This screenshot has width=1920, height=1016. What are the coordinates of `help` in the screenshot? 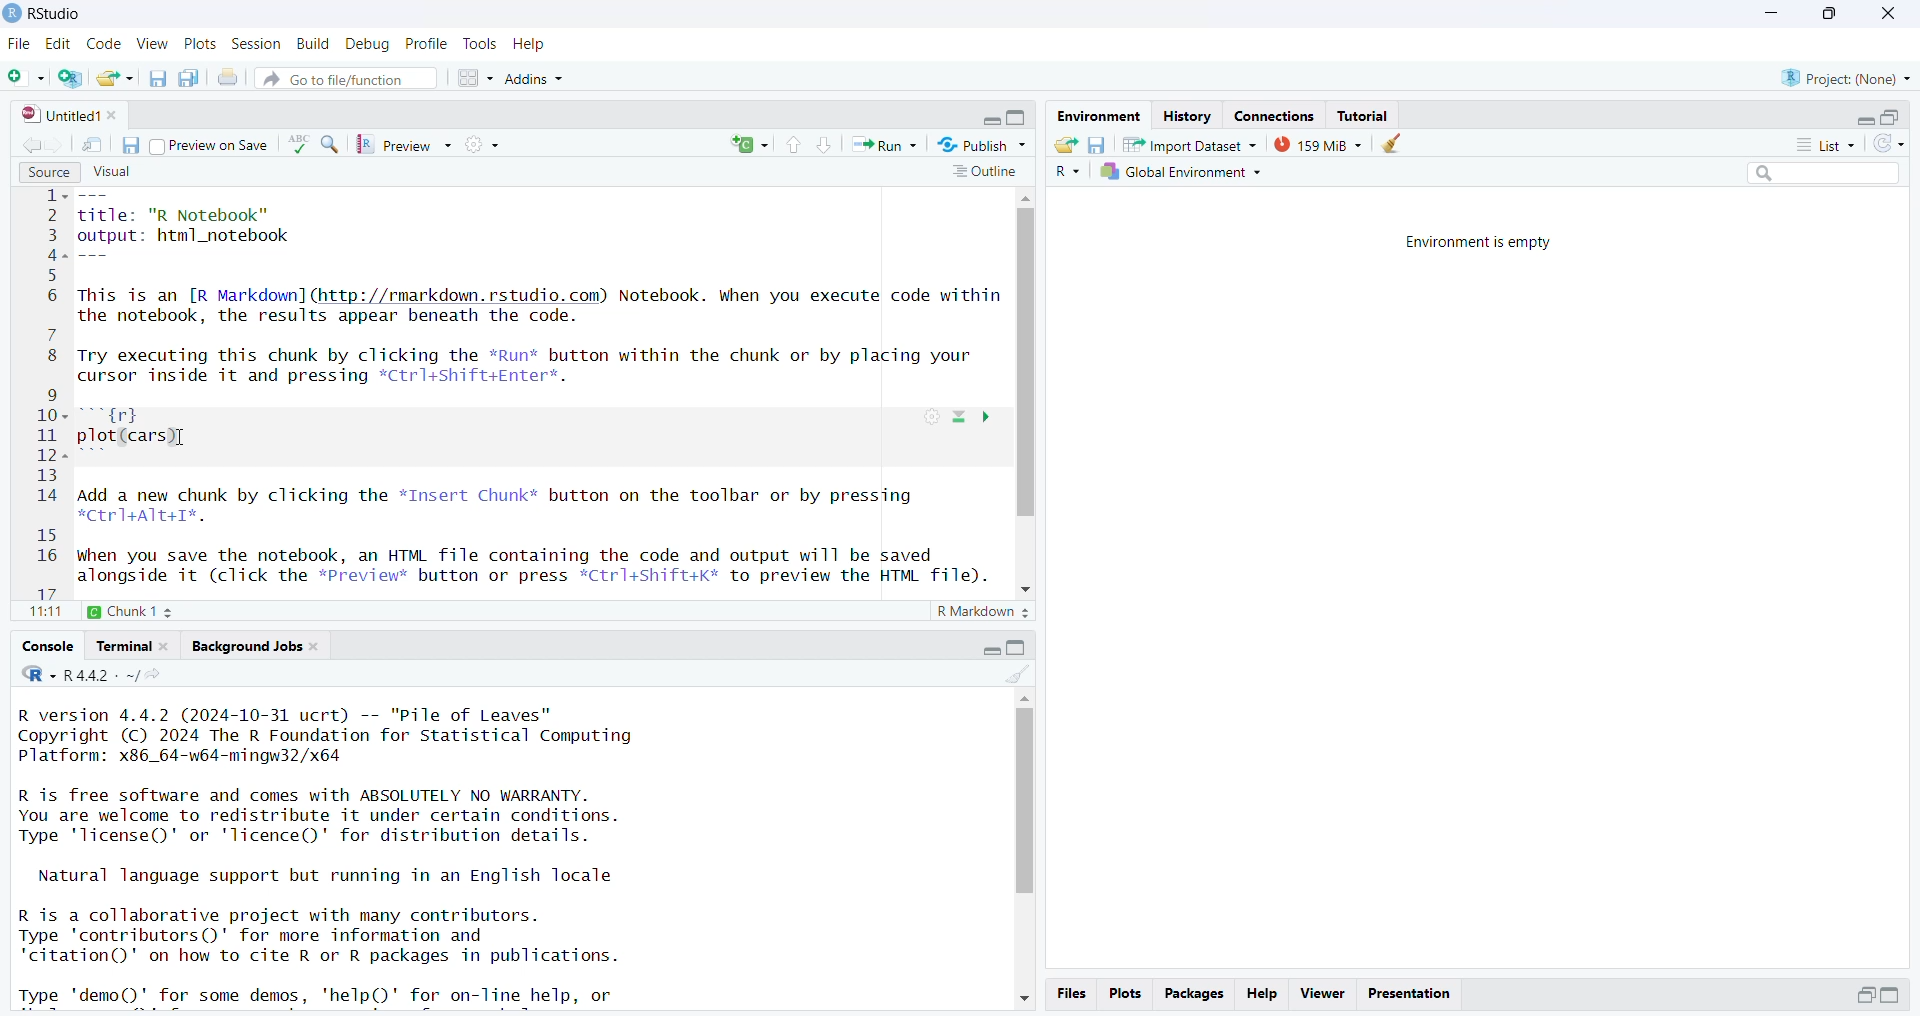 It's located at (1264, 992).